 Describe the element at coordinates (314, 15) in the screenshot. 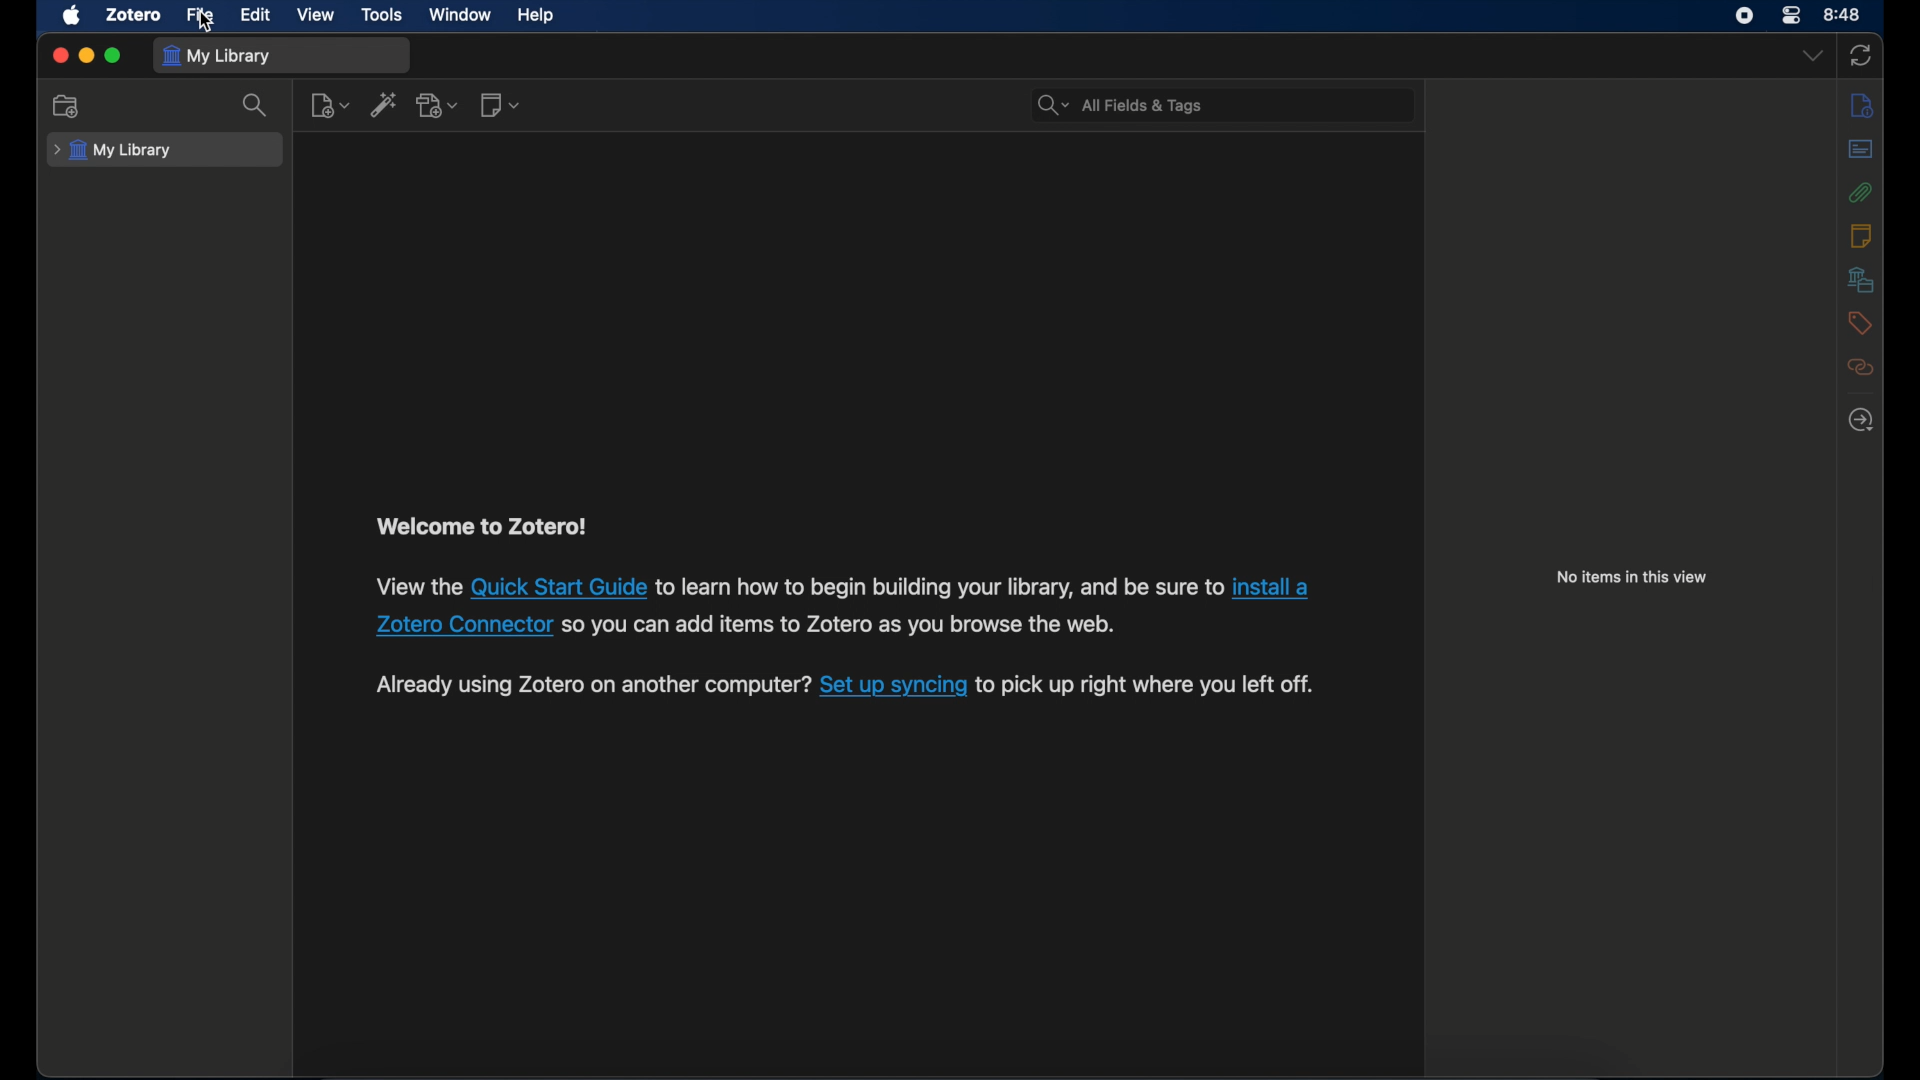

I see `view` at that location.